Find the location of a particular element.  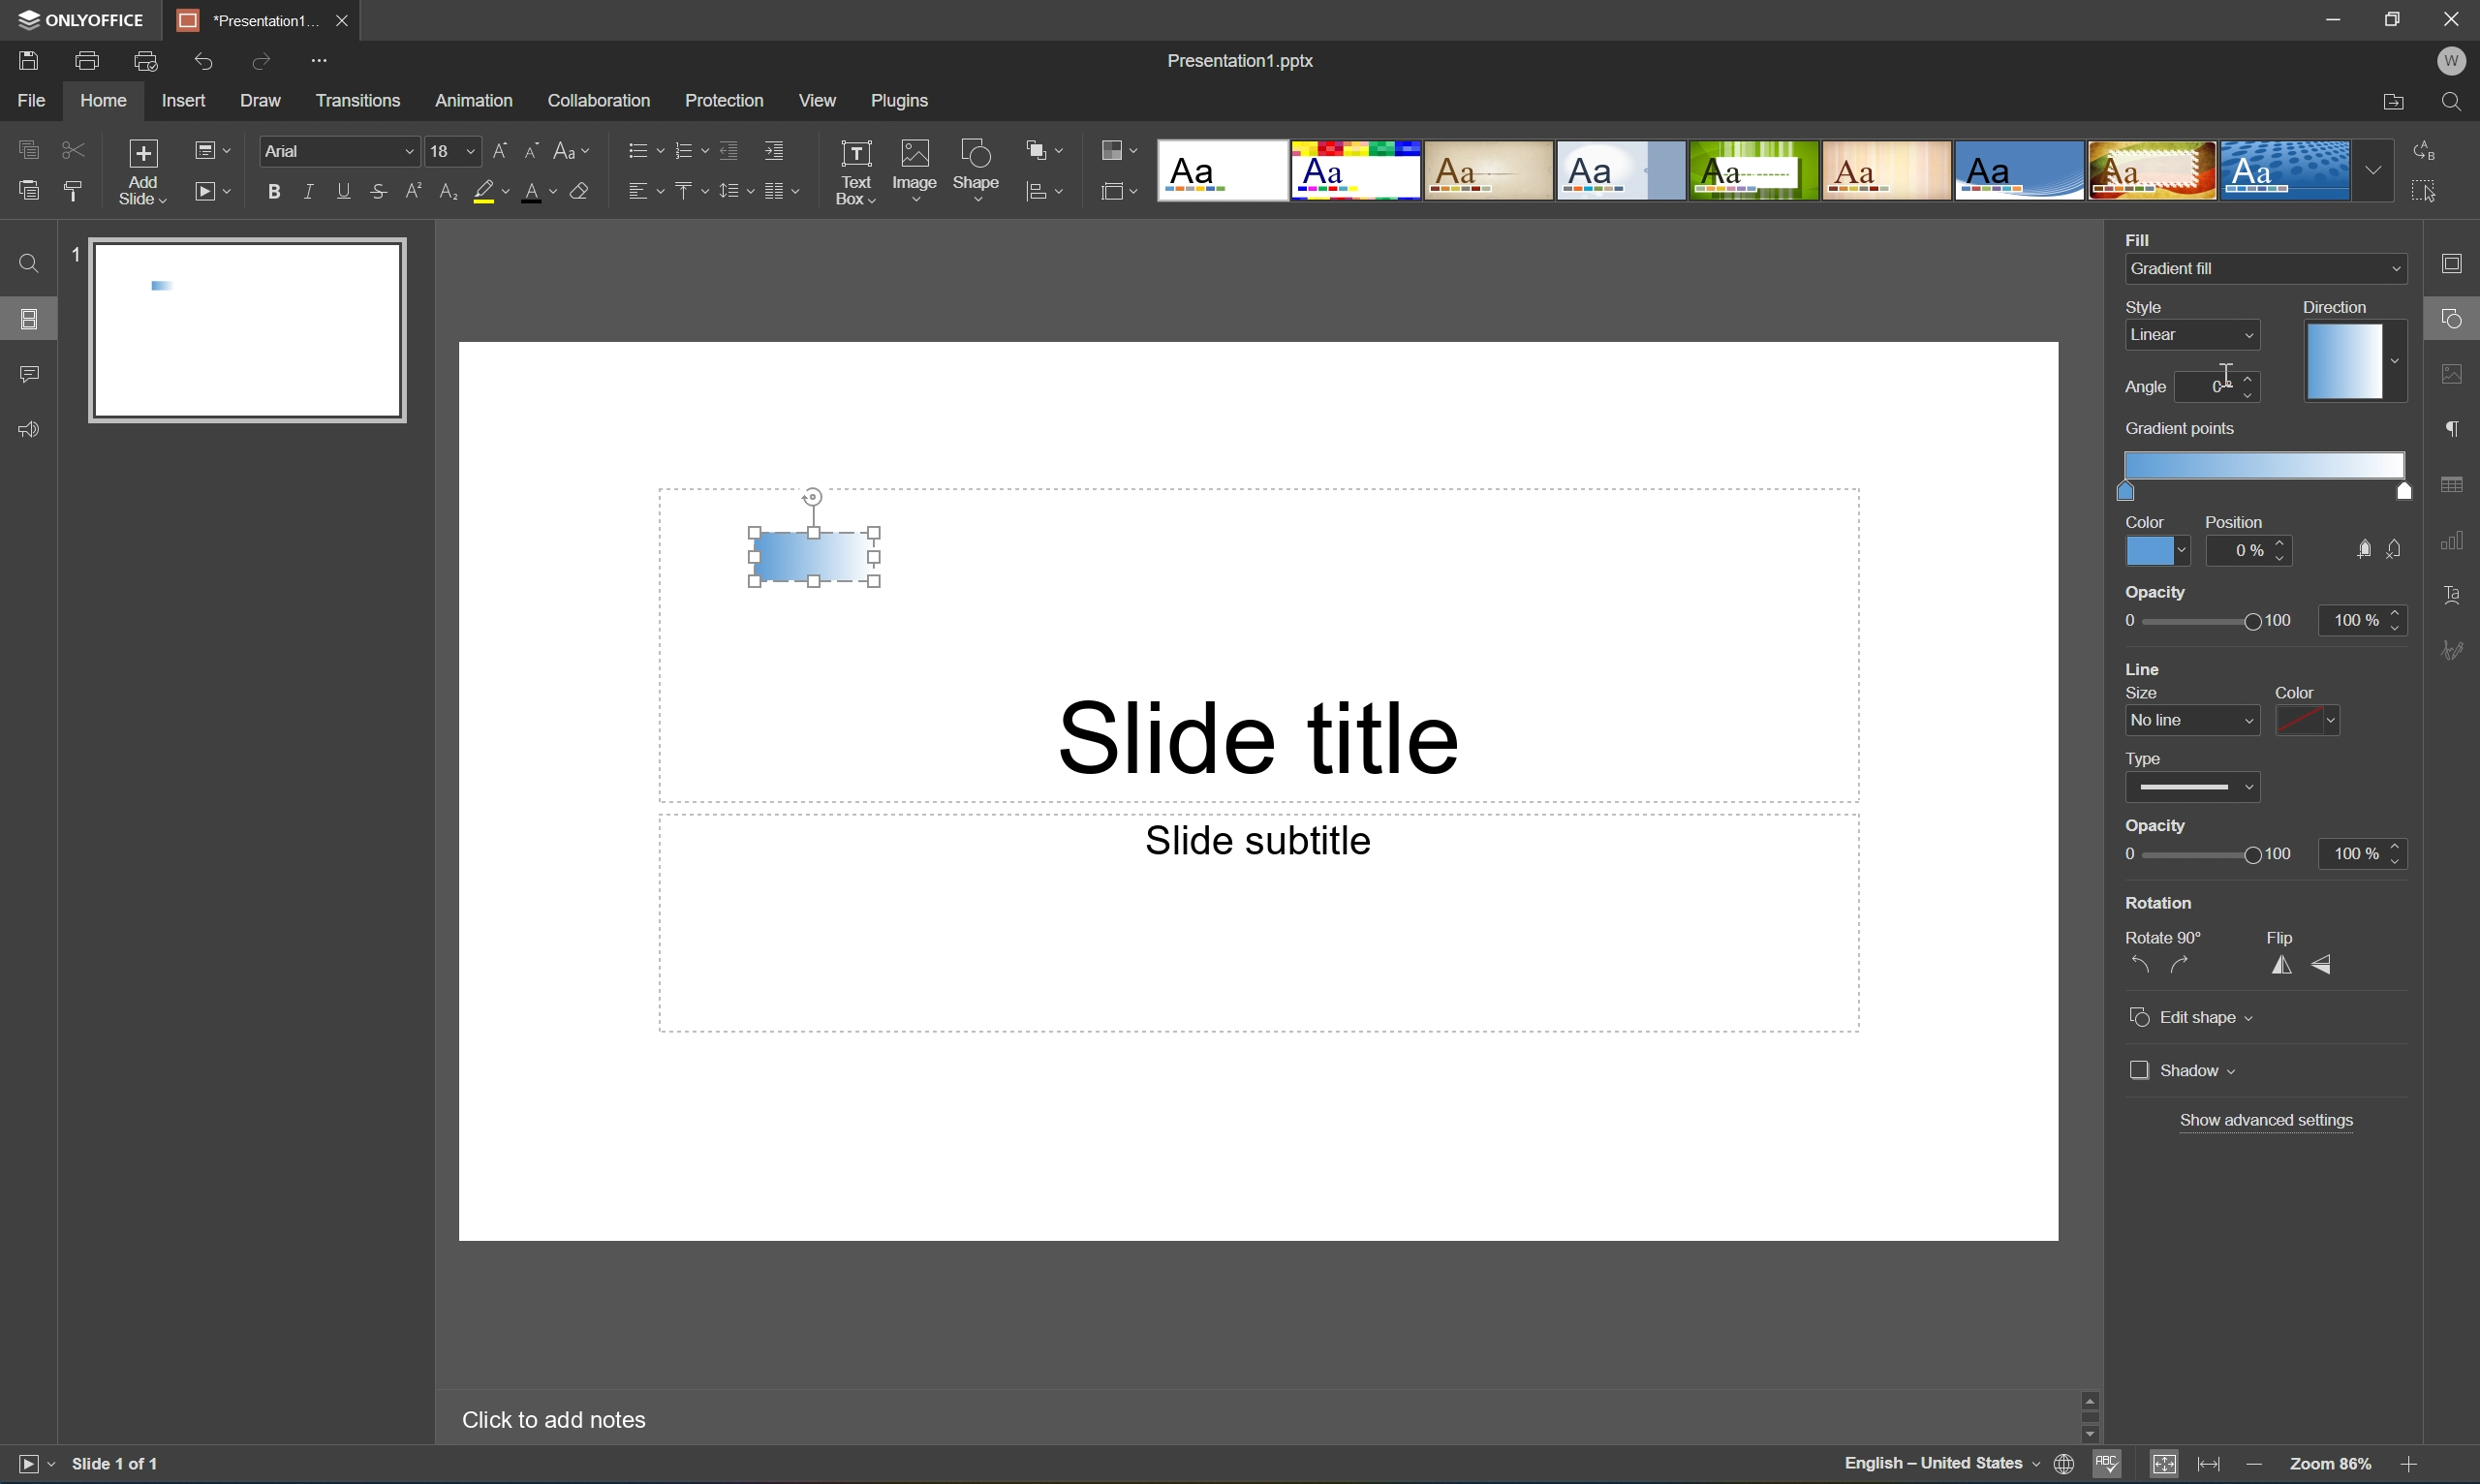

Flip is located at coordinates (2286, 936).